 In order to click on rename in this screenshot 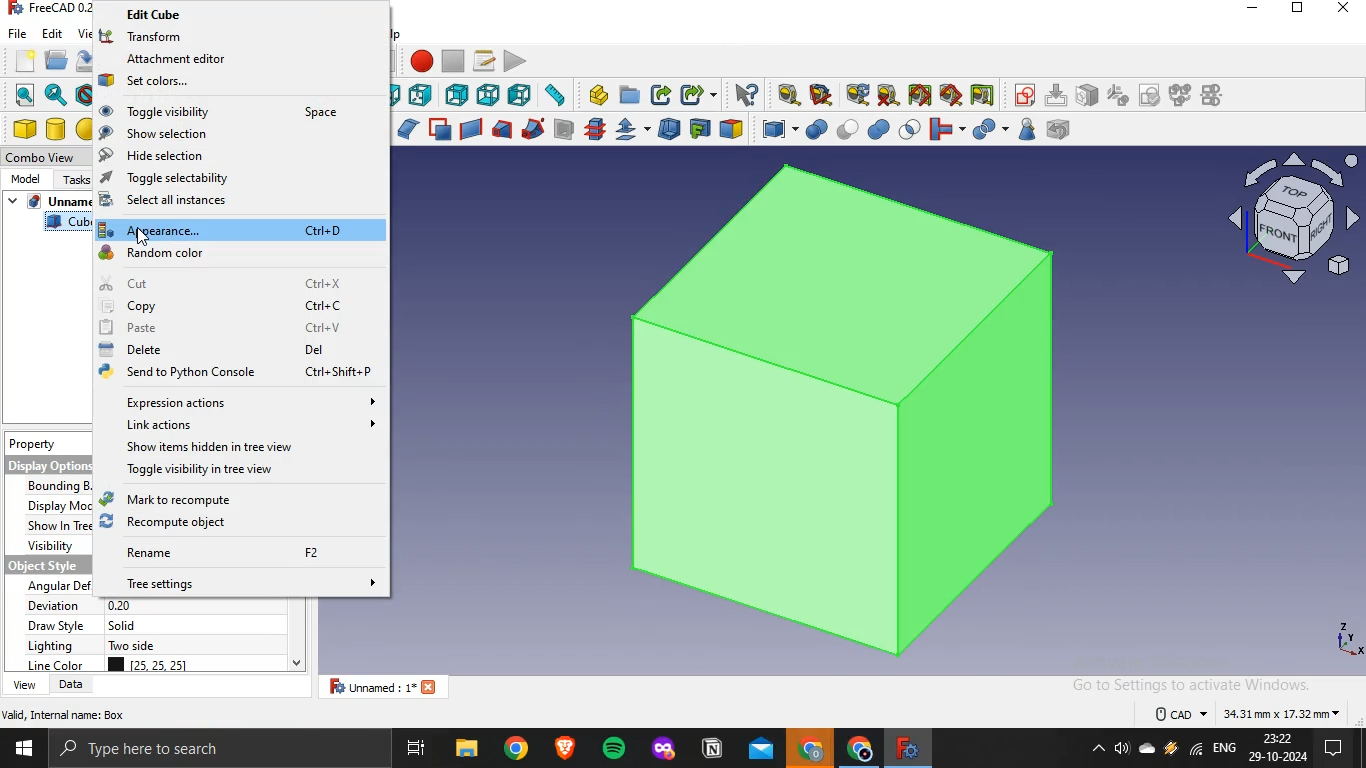, I will do `click(236, 552)`.